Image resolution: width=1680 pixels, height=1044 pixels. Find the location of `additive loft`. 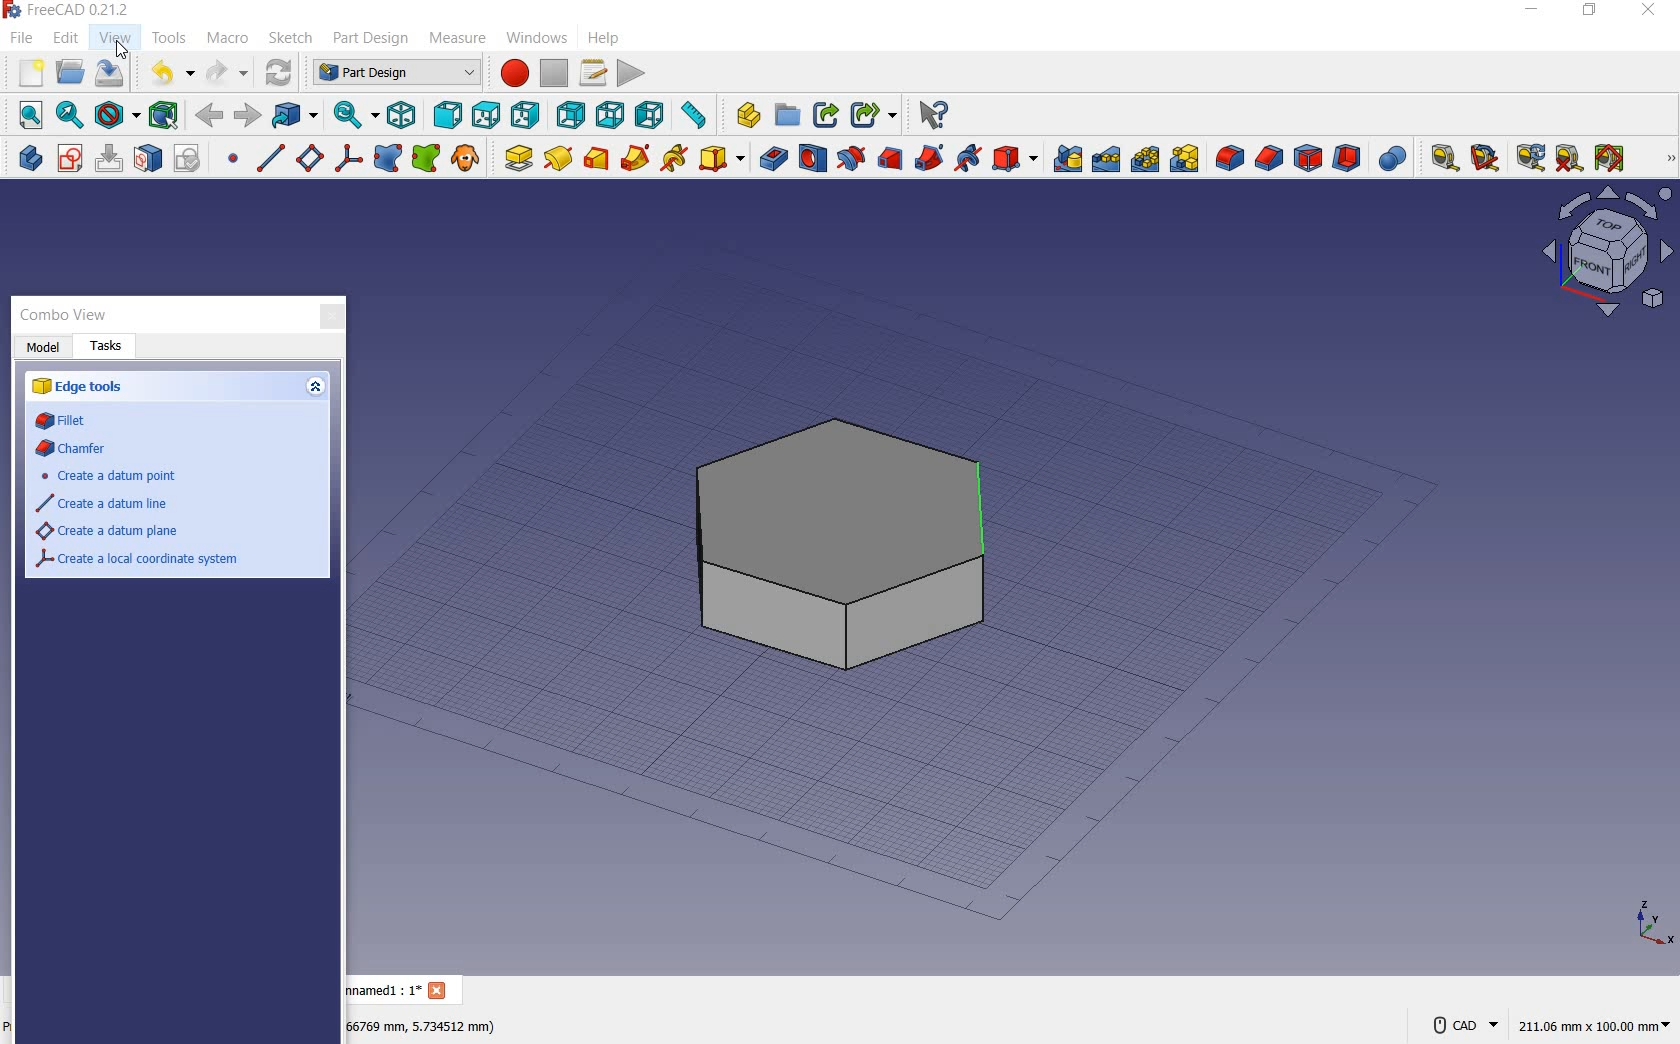

additive loft is located at coordinates (596, 158).